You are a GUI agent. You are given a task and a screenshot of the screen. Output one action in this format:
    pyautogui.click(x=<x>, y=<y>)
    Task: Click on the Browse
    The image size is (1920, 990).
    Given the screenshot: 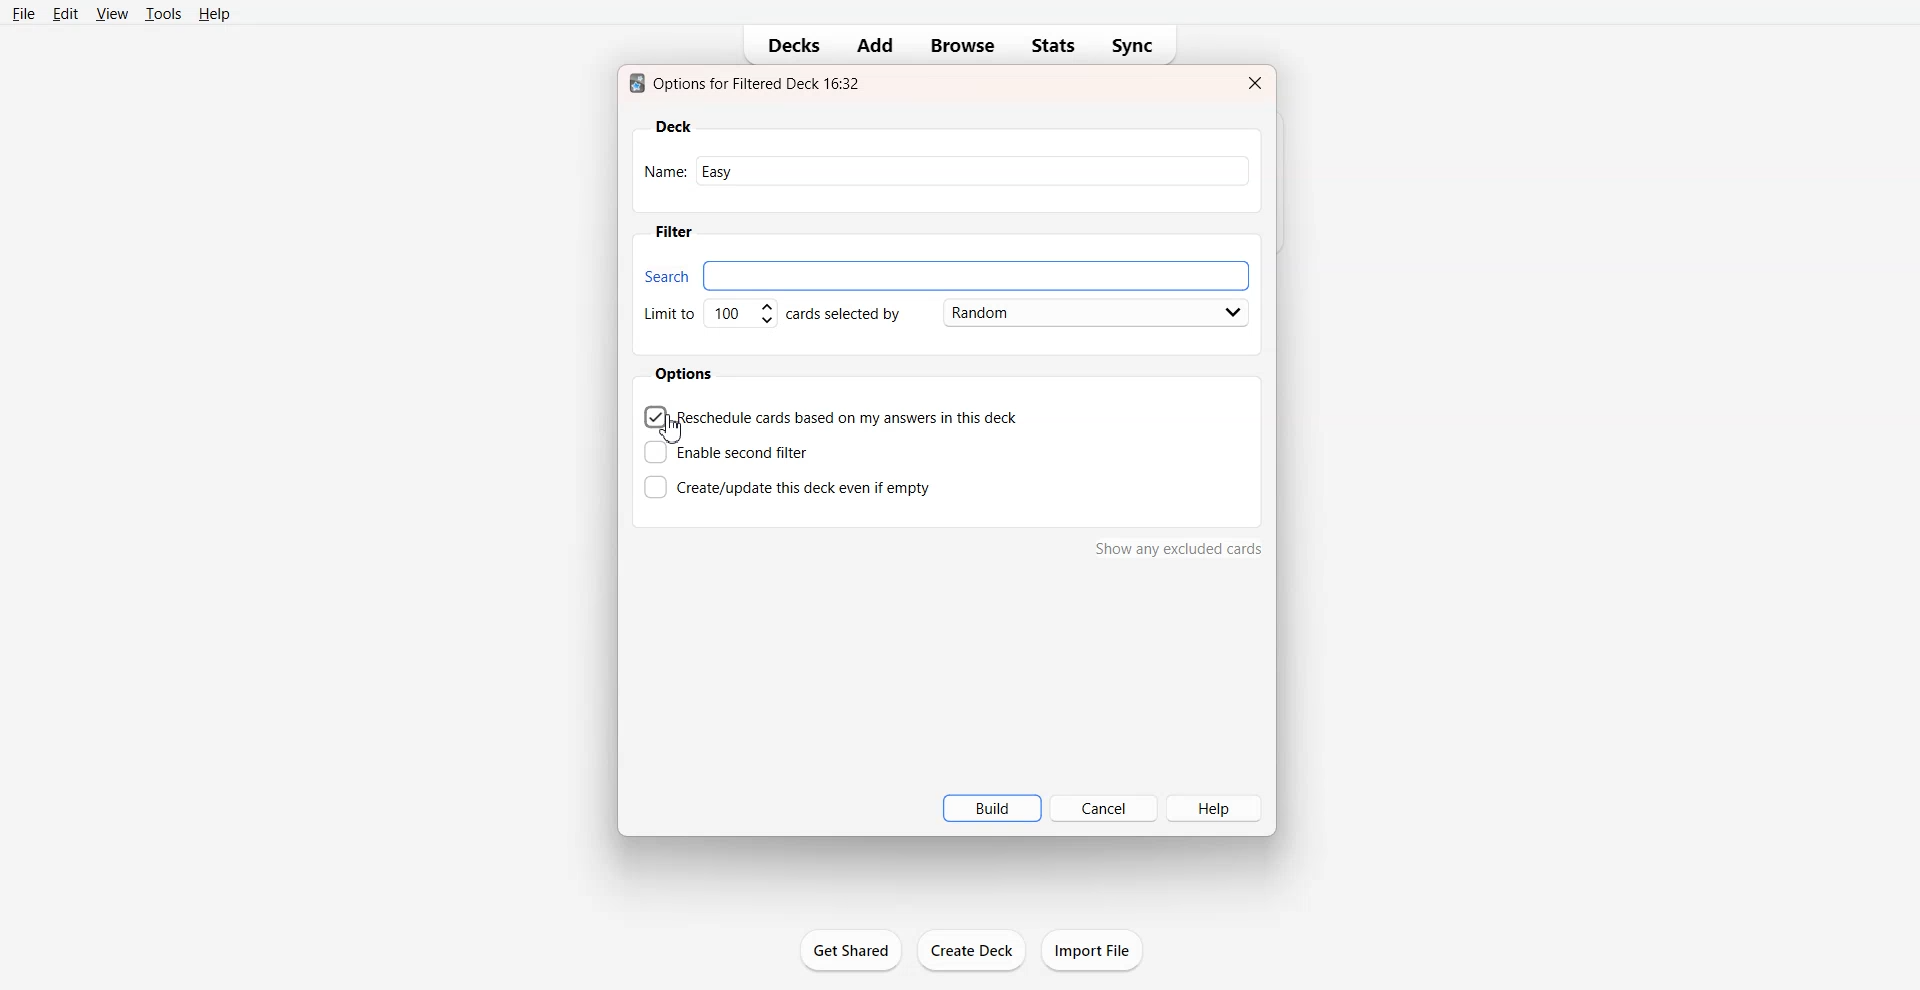 What is the action you would take?
    pyautogui.click(x=964, y=46)
    